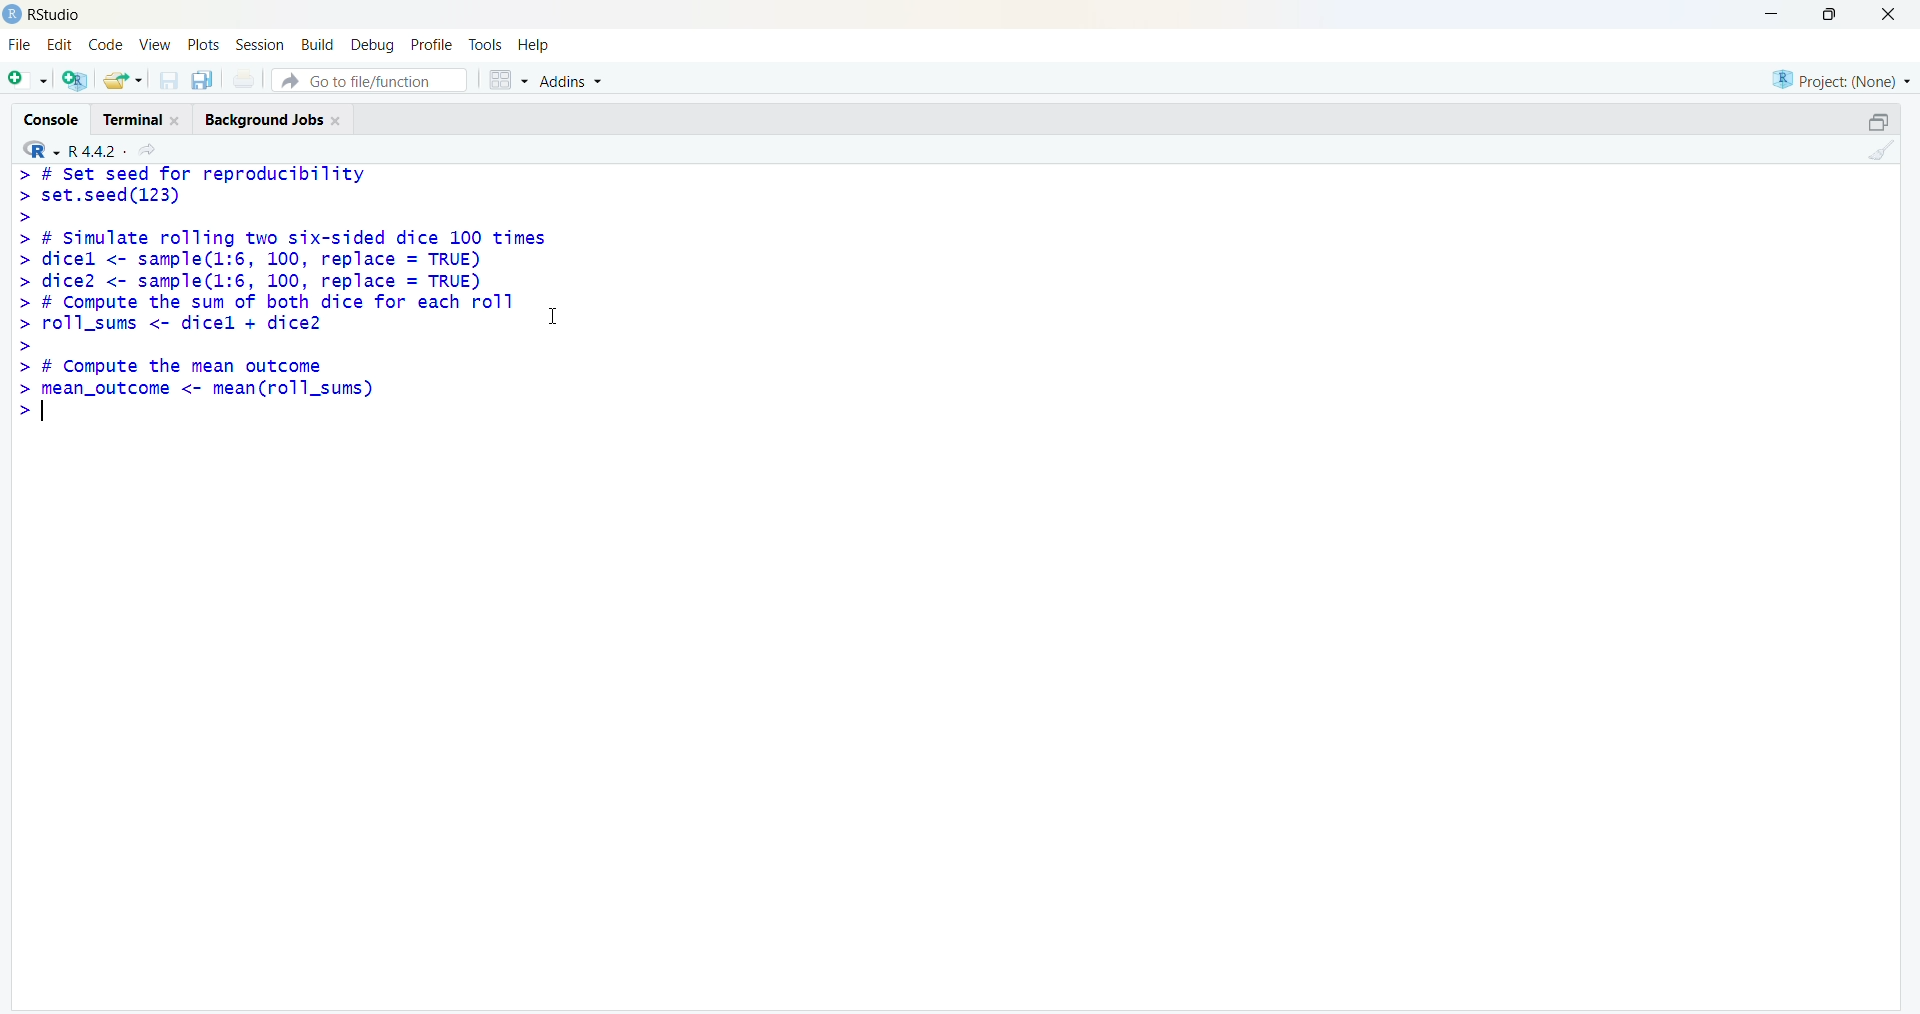 This screenshot has width=1920, height=1014. Describe the element at coordinates (1774, 12) in the screenshot. I see `minimise` at that location.